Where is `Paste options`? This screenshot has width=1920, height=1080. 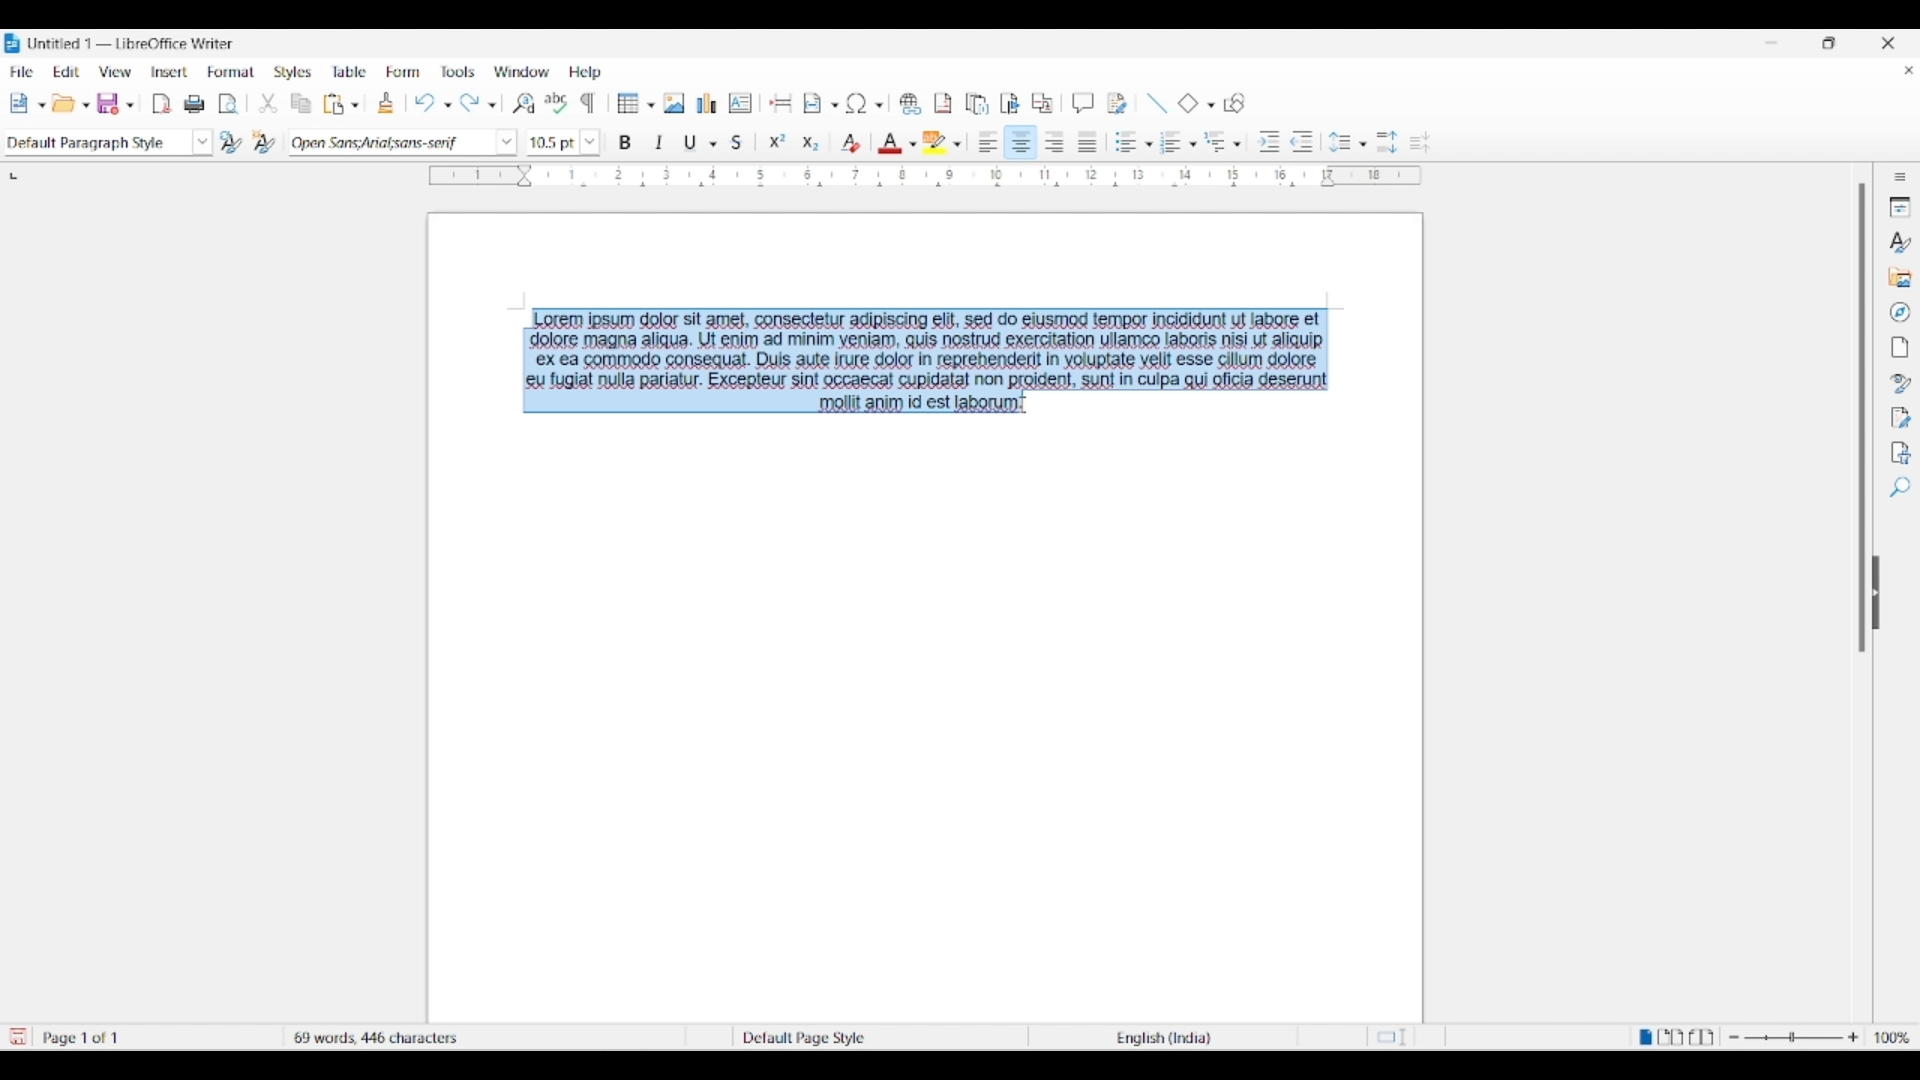
Paste options is located at coordinates (355, 104).